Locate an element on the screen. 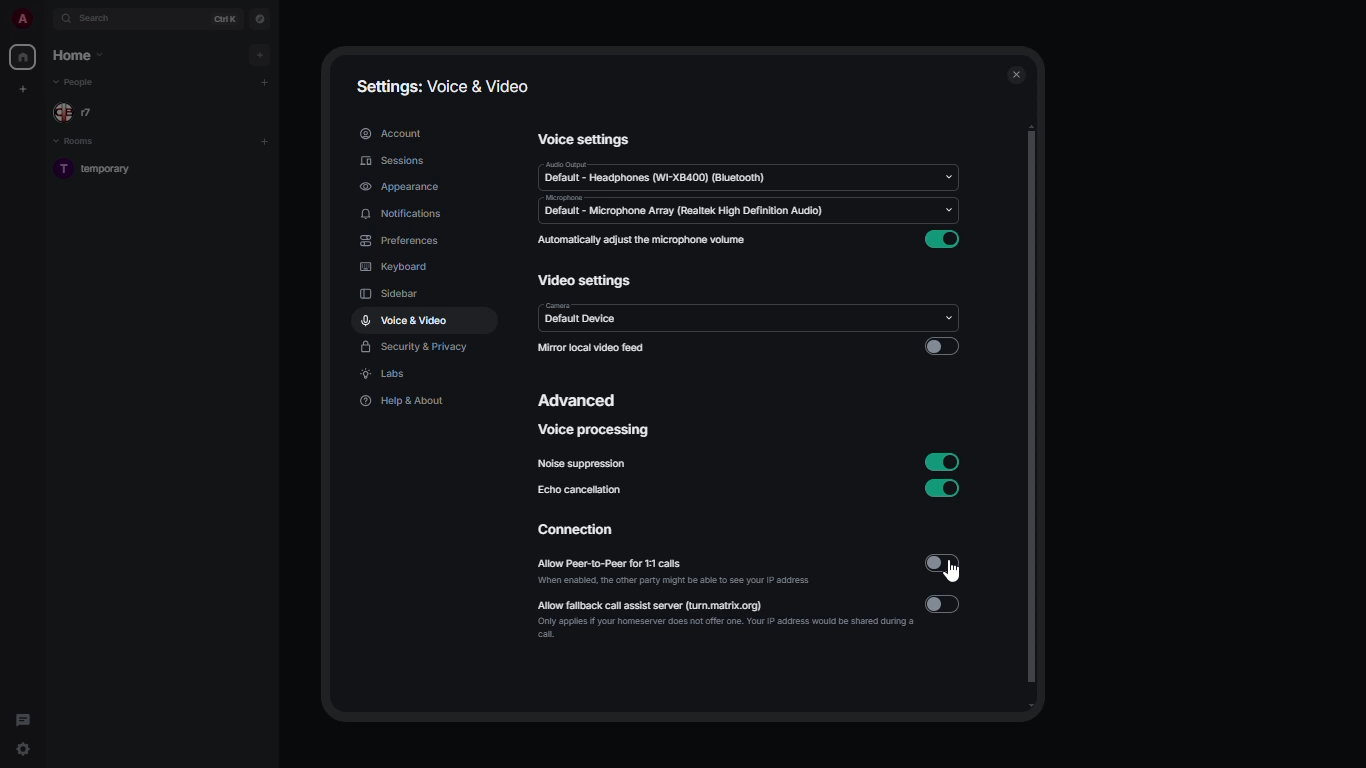 The height and width of the screenshot is (768, 1366). threads is located at coordinates (24, 718).